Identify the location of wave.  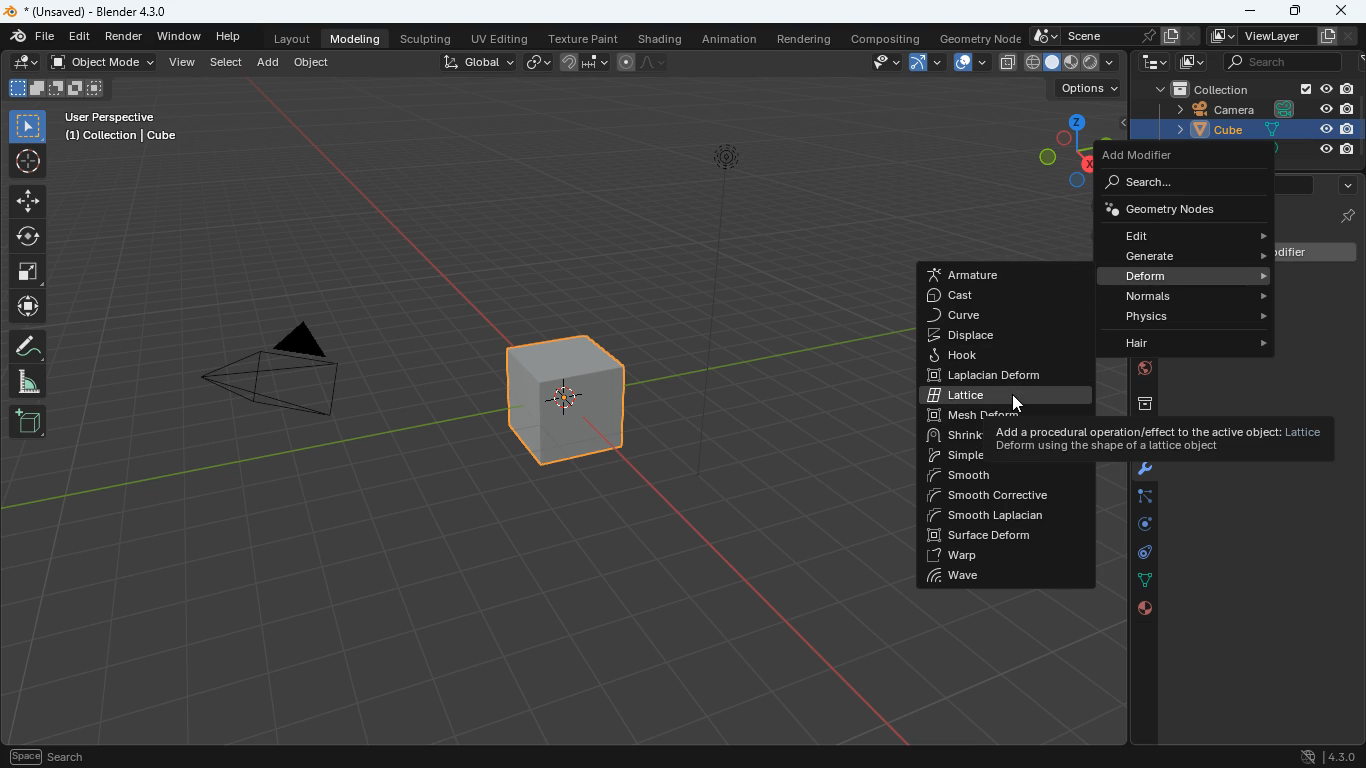
(1001, 577).